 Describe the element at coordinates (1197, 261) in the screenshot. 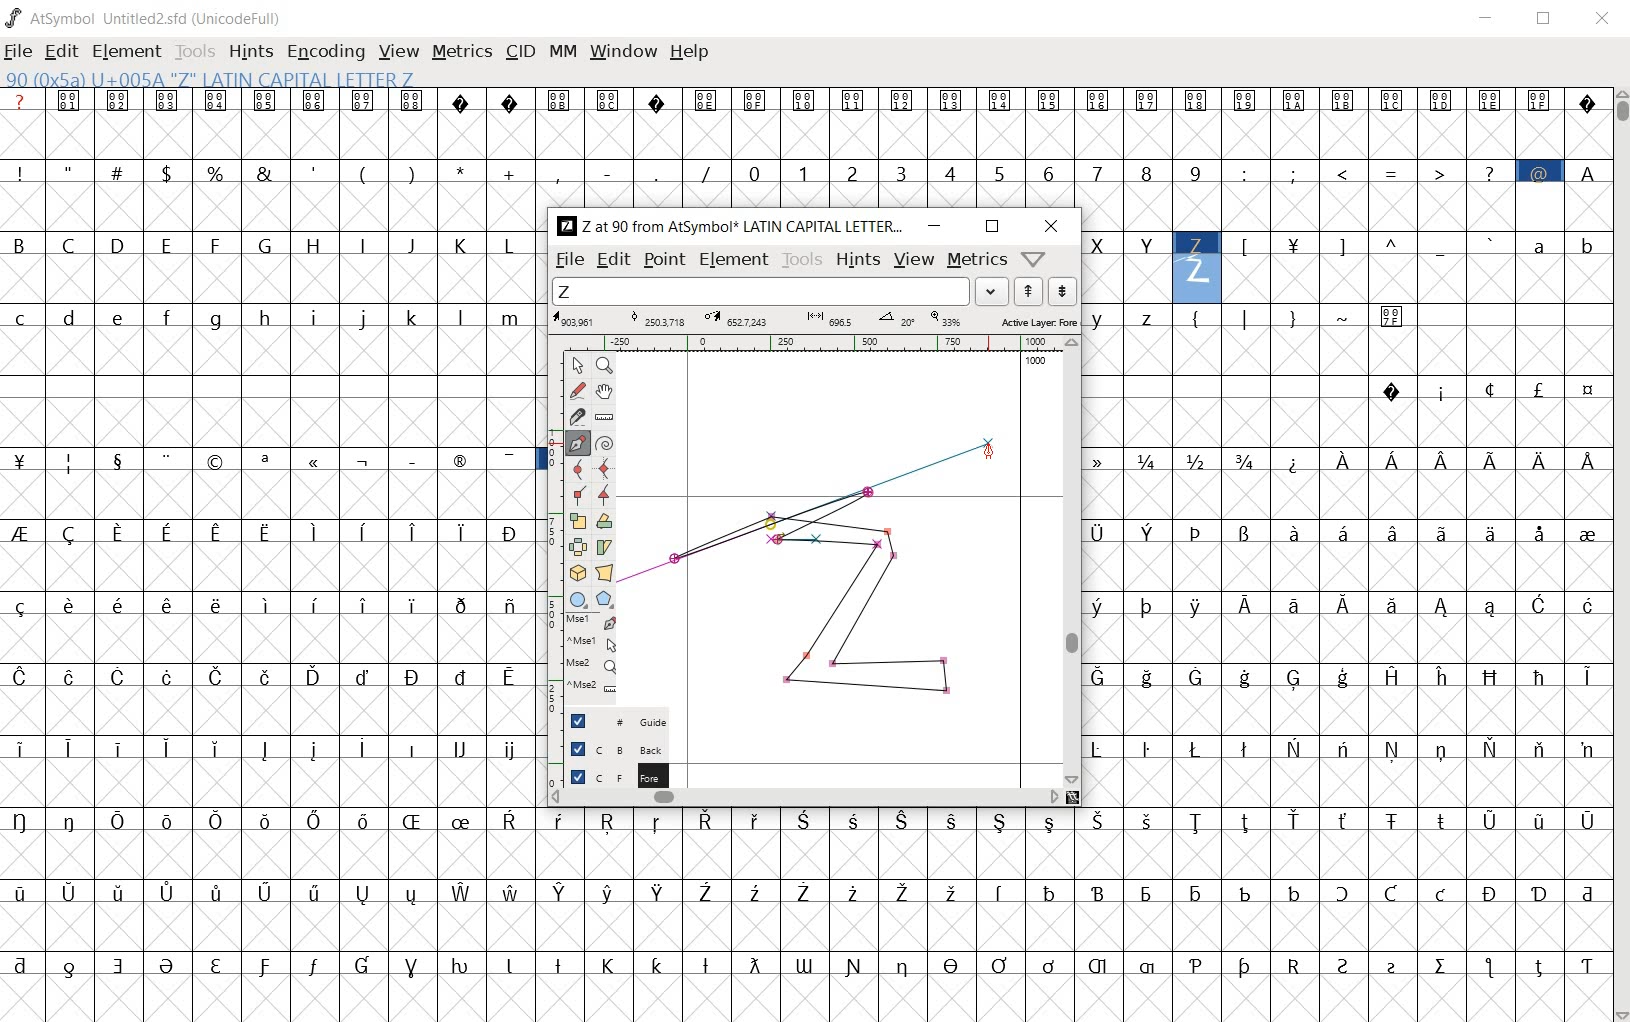

I see `90(0x5a) U+005A "Z" LATIN CAPITAL LETTER Z` at that location.